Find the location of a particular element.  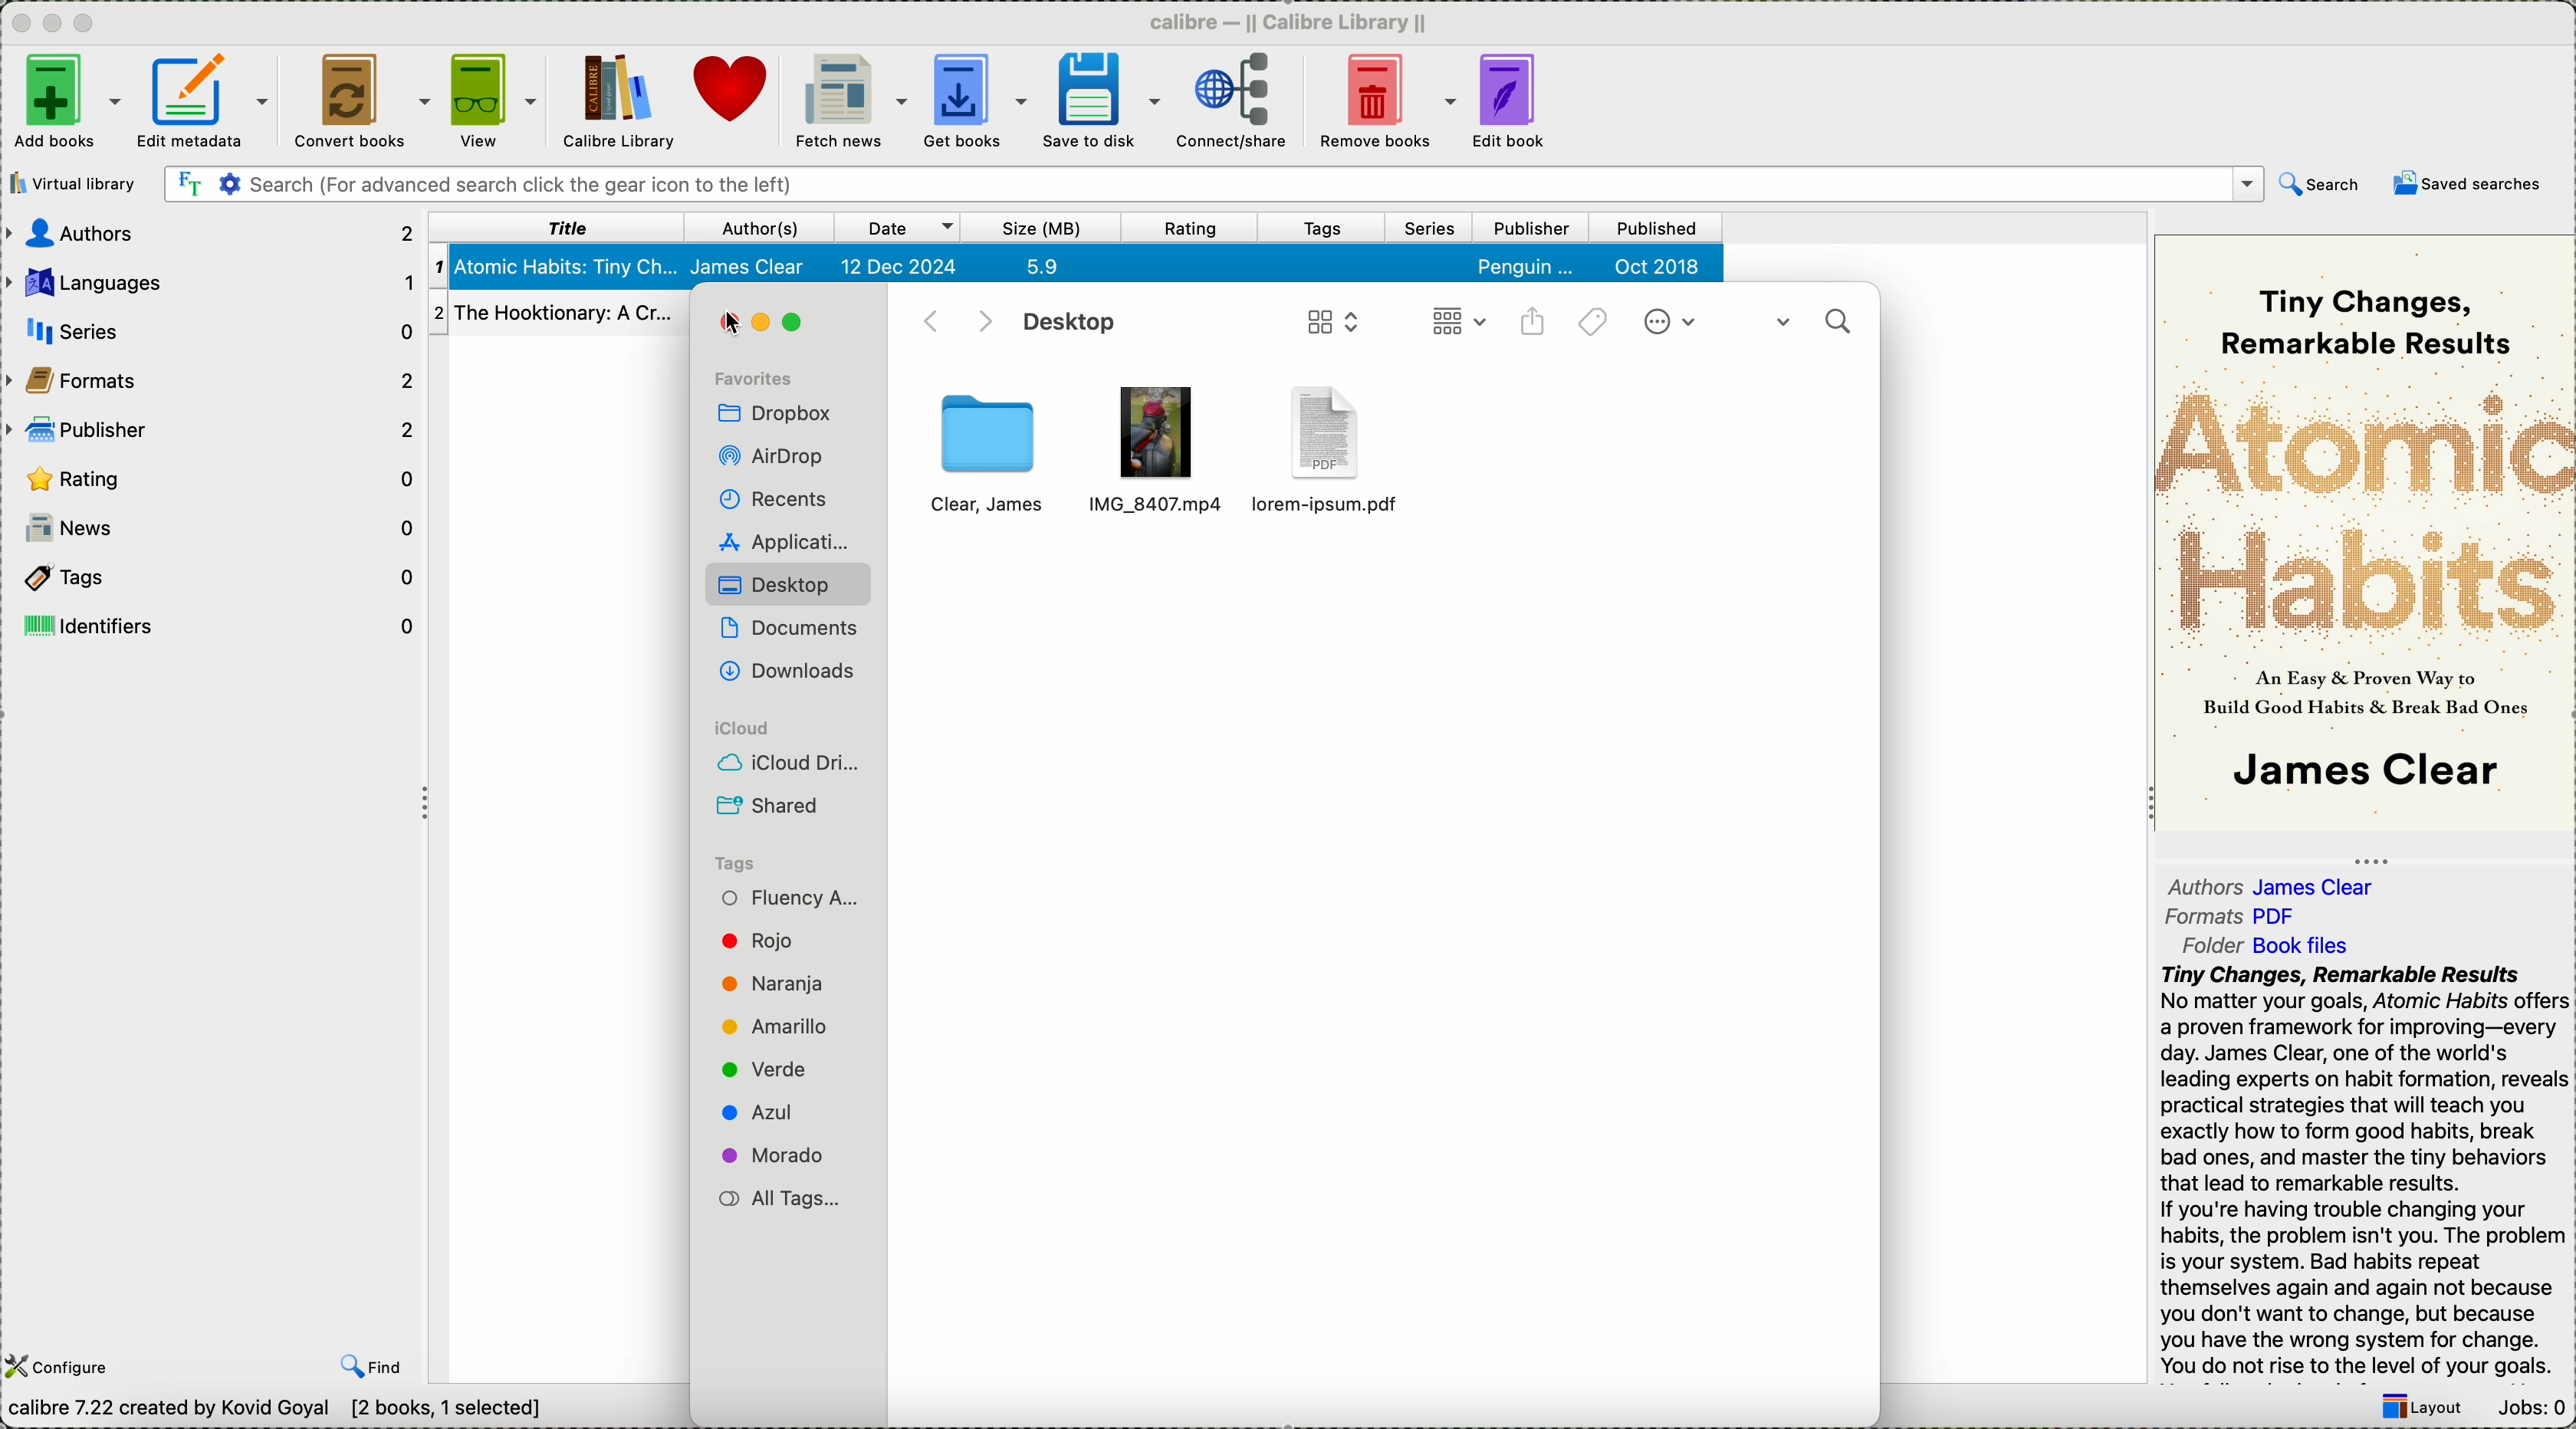

series is located at coordinates (1431, 230).